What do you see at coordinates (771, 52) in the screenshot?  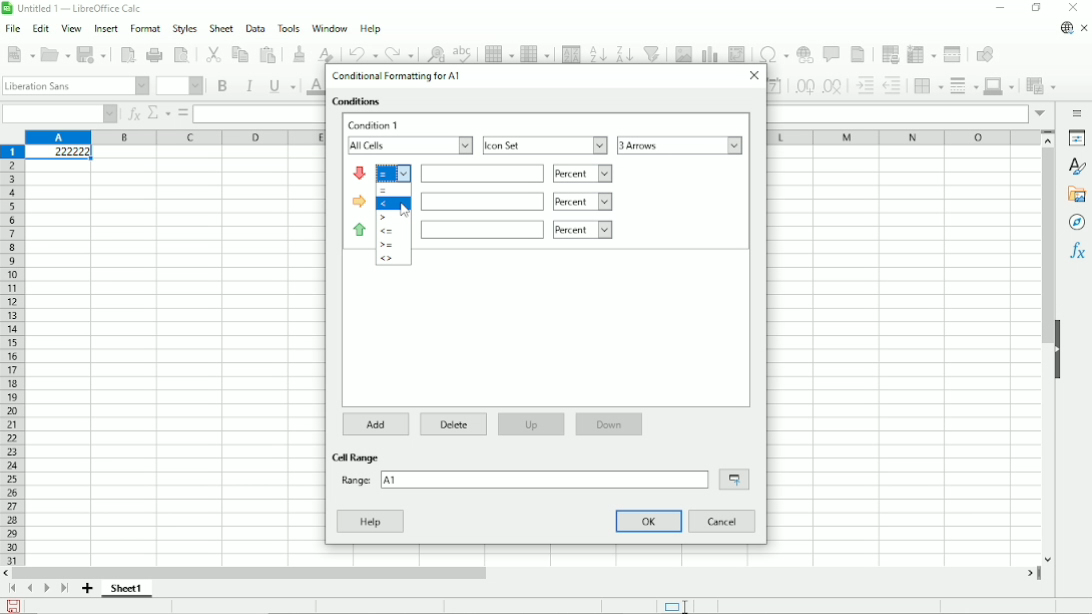 I see `Insert special characters` at bounding box center [771, 52].